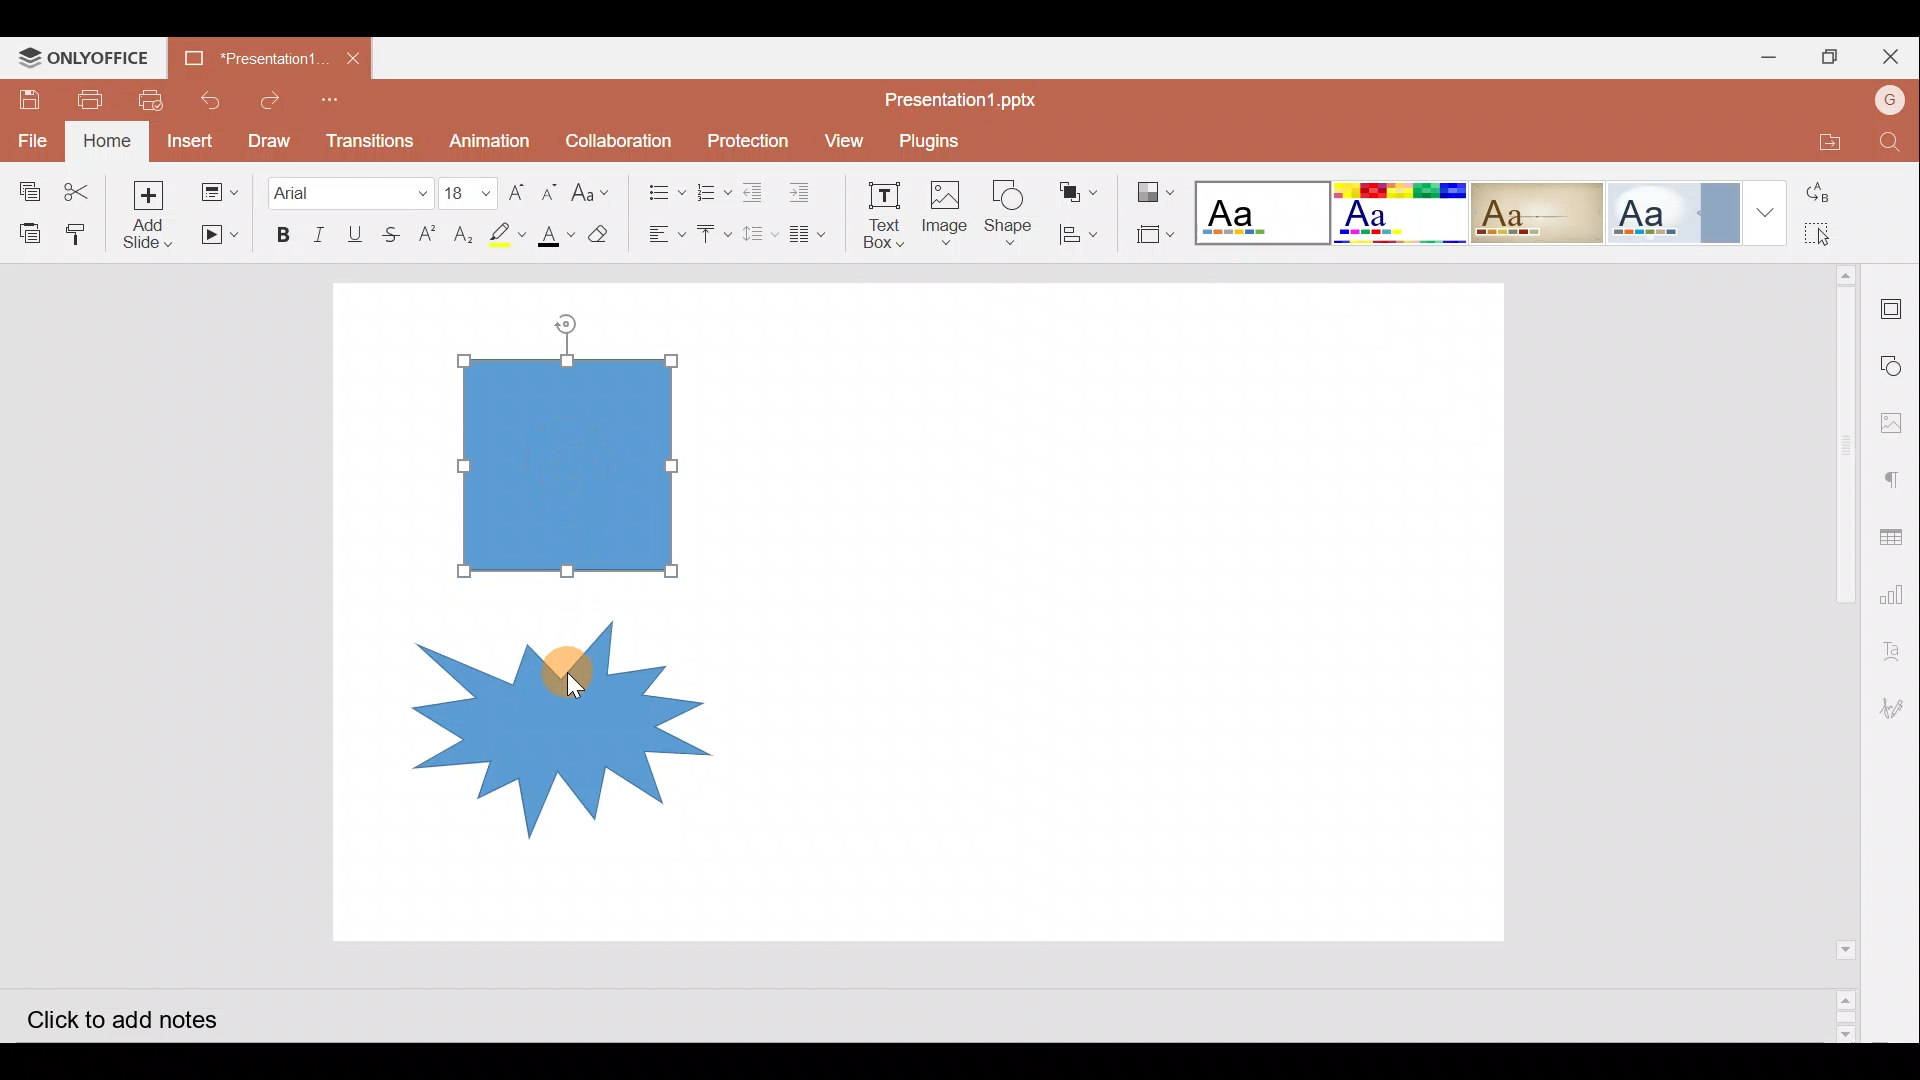  Describe the element at coordinates (76, 184) in the screenshot. I see `Cut` at that location.